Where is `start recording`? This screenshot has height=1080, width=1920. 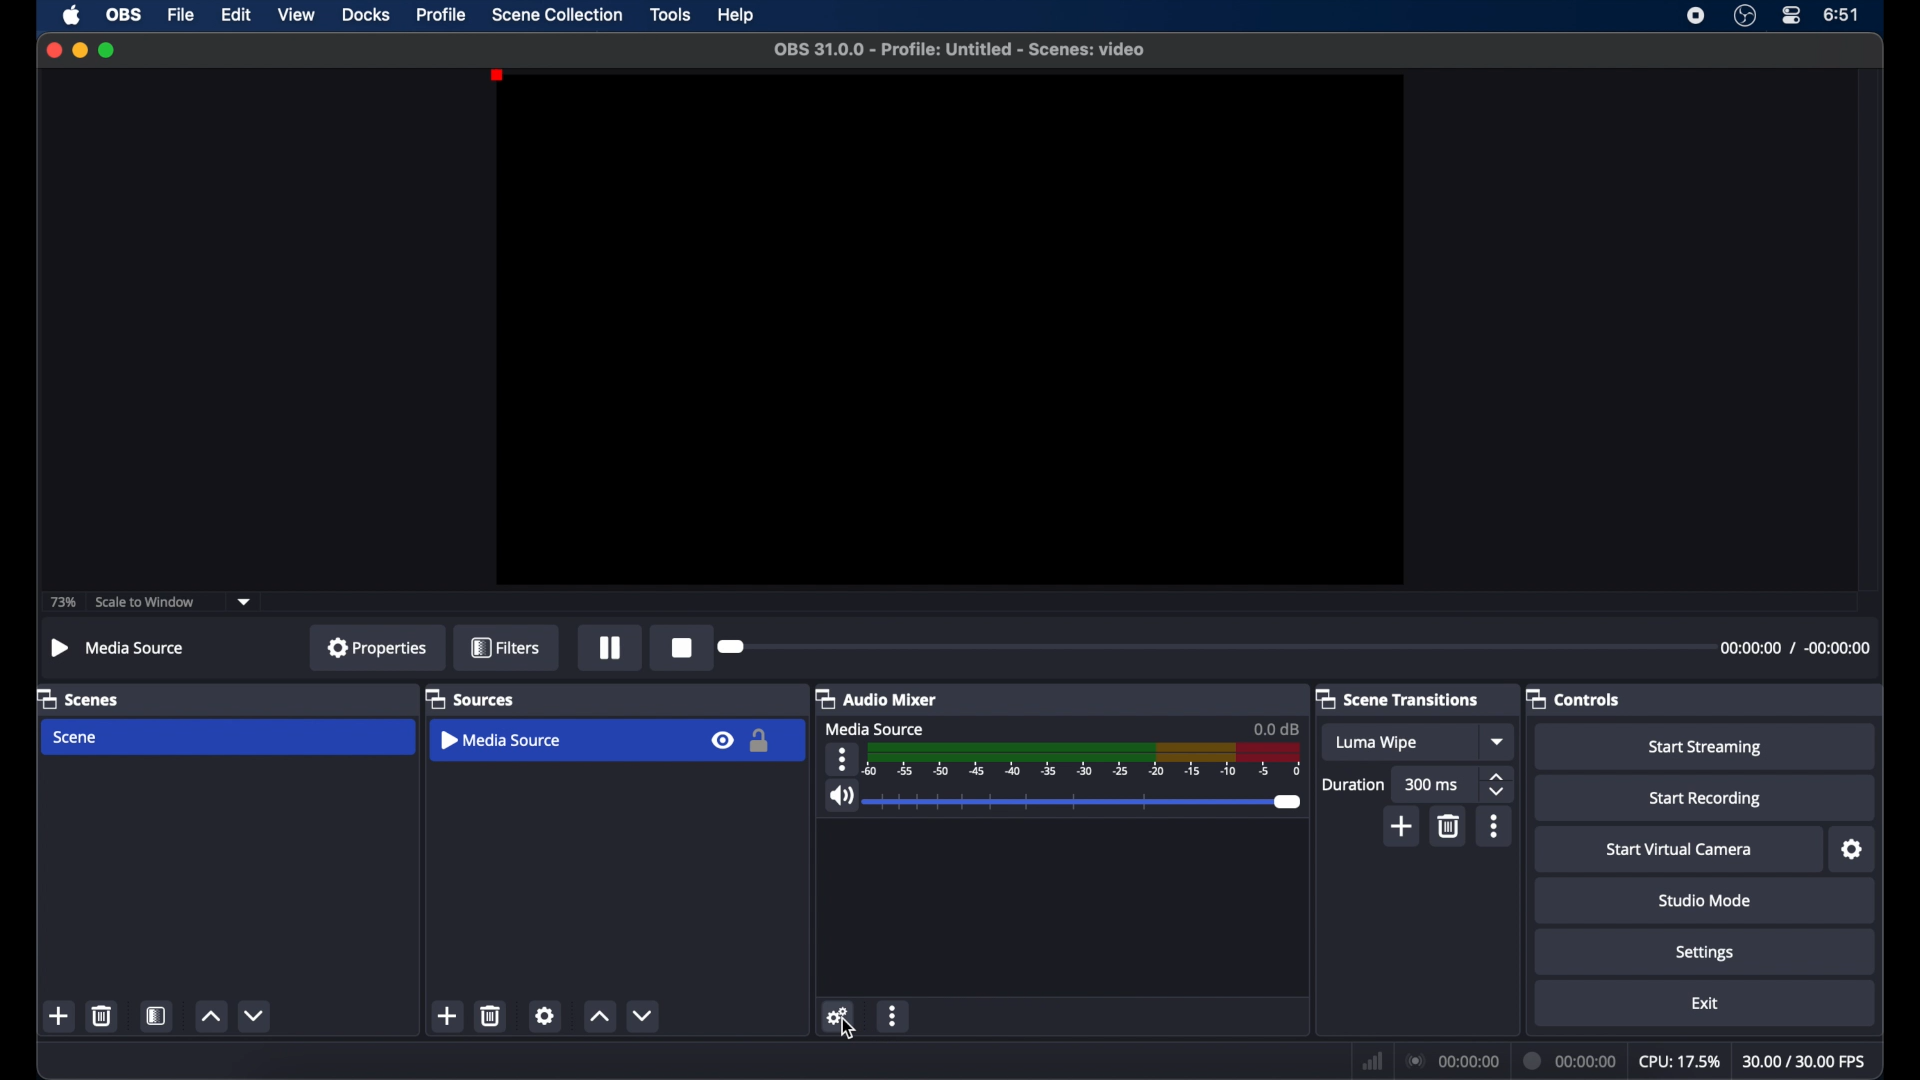
start recording is located at coordinates (1706, 799).